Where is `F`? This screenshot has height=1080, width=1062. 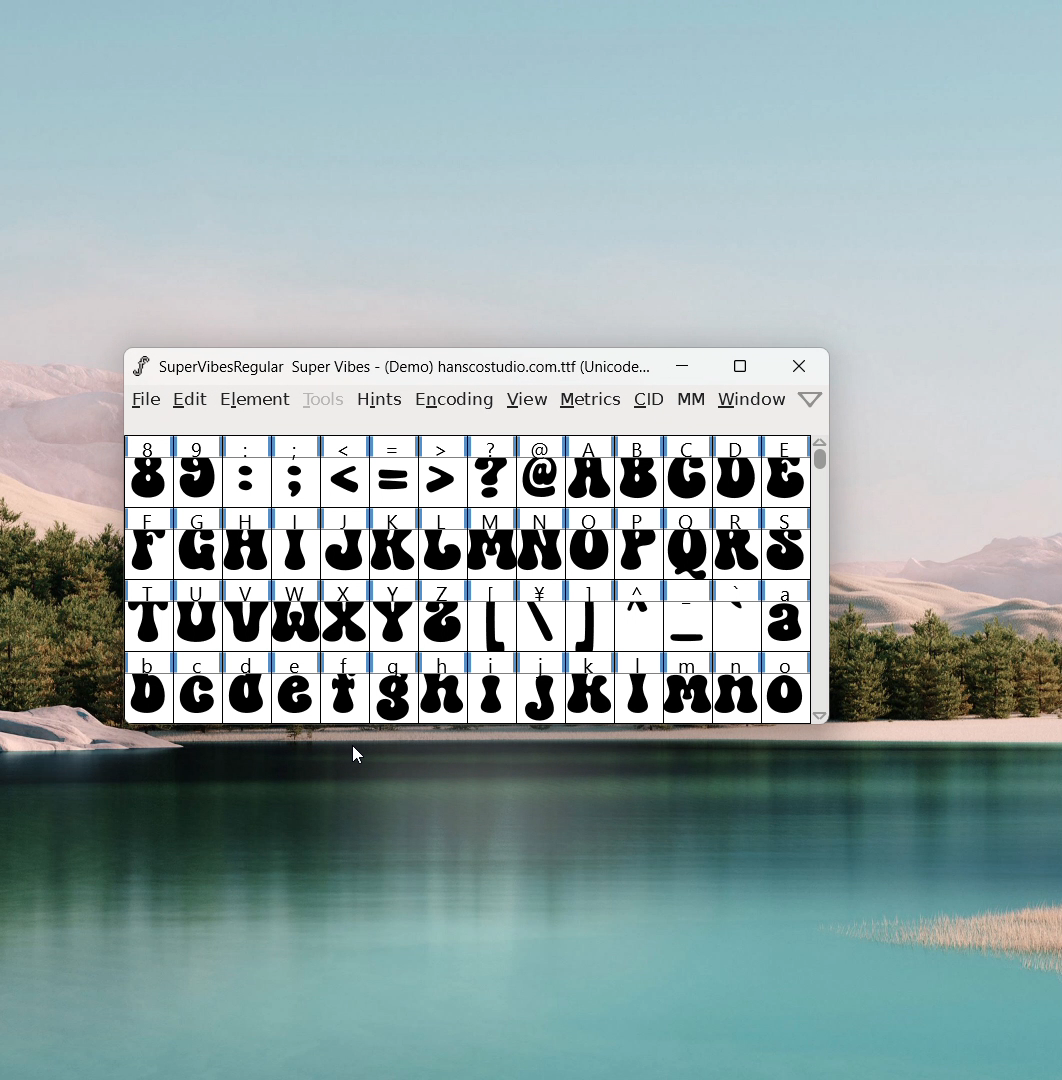
F is located at coordinates (149, 543).